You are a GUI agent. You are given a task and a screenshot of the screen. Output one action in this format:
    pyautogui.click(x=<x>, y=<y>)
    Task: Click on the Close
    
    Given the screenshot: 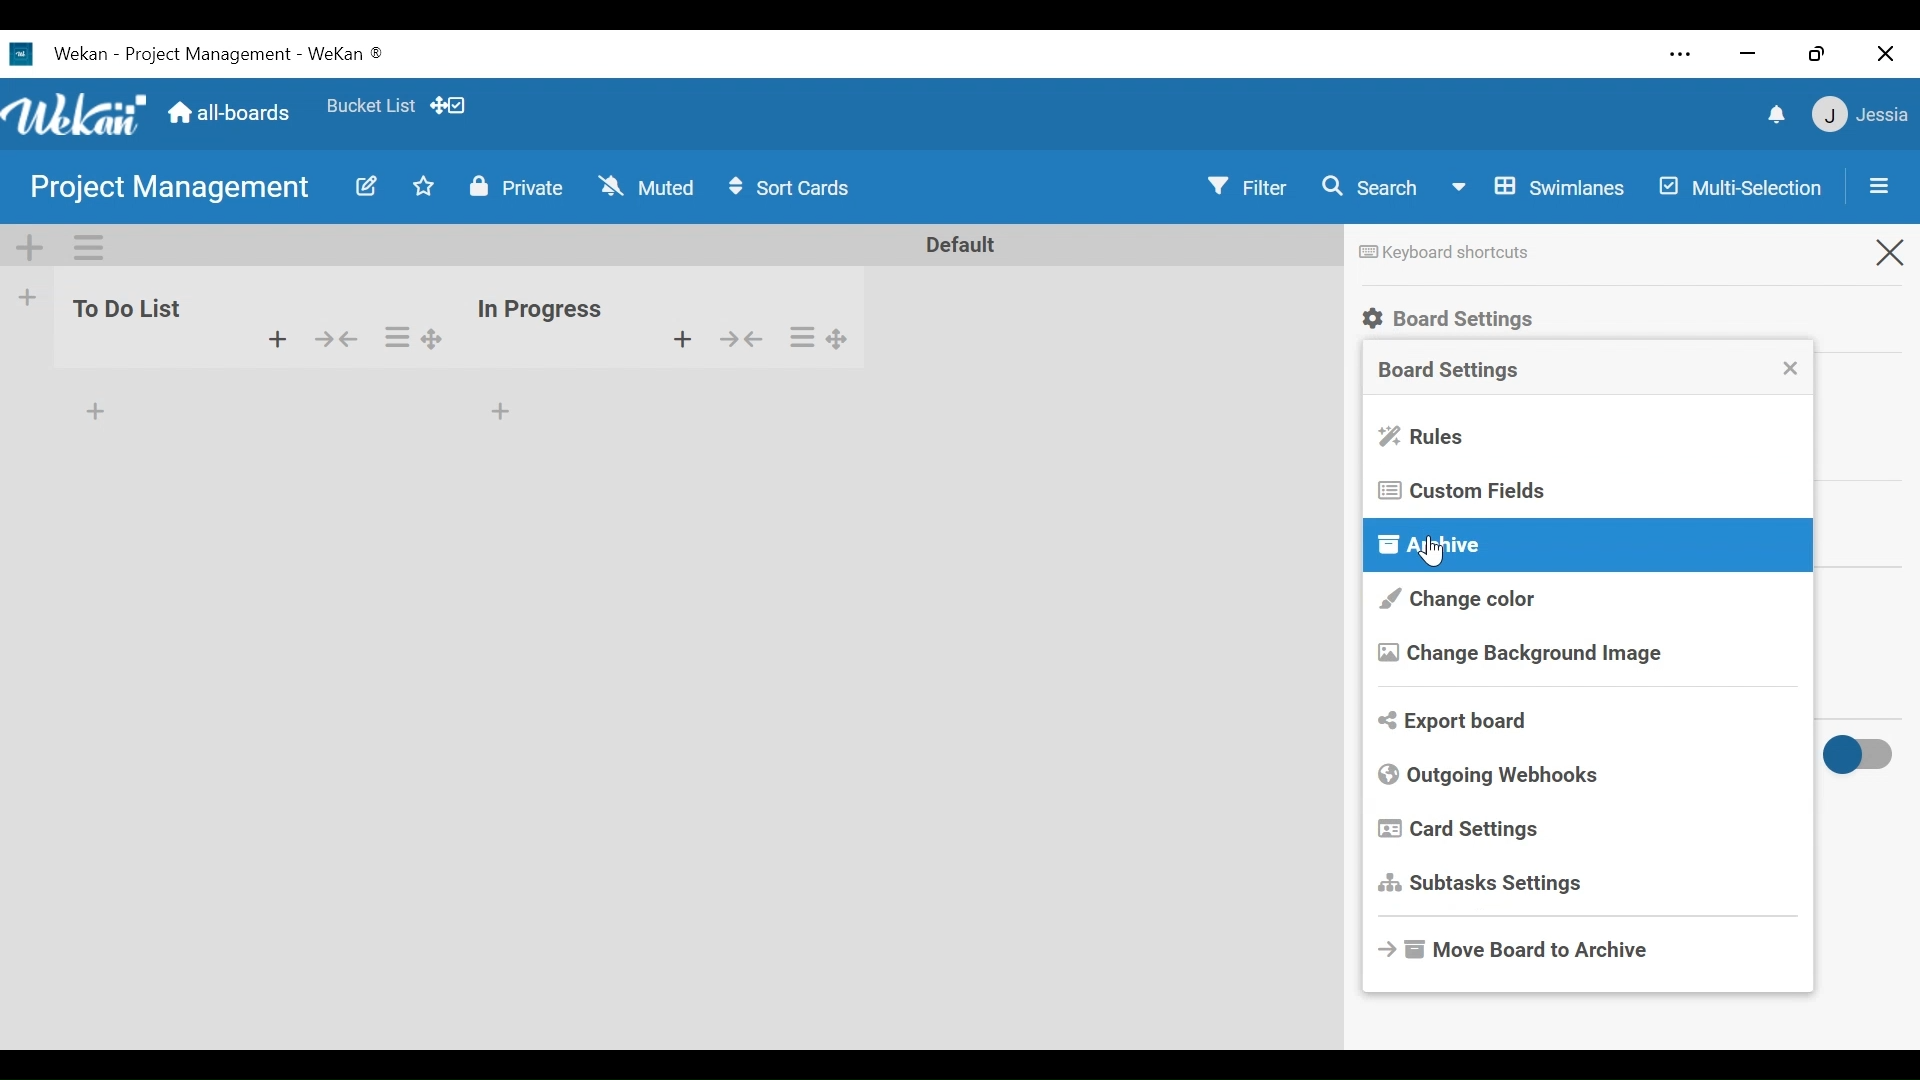 What is the action you would take?
    pyautogui.click(x=1886, y=253)
    